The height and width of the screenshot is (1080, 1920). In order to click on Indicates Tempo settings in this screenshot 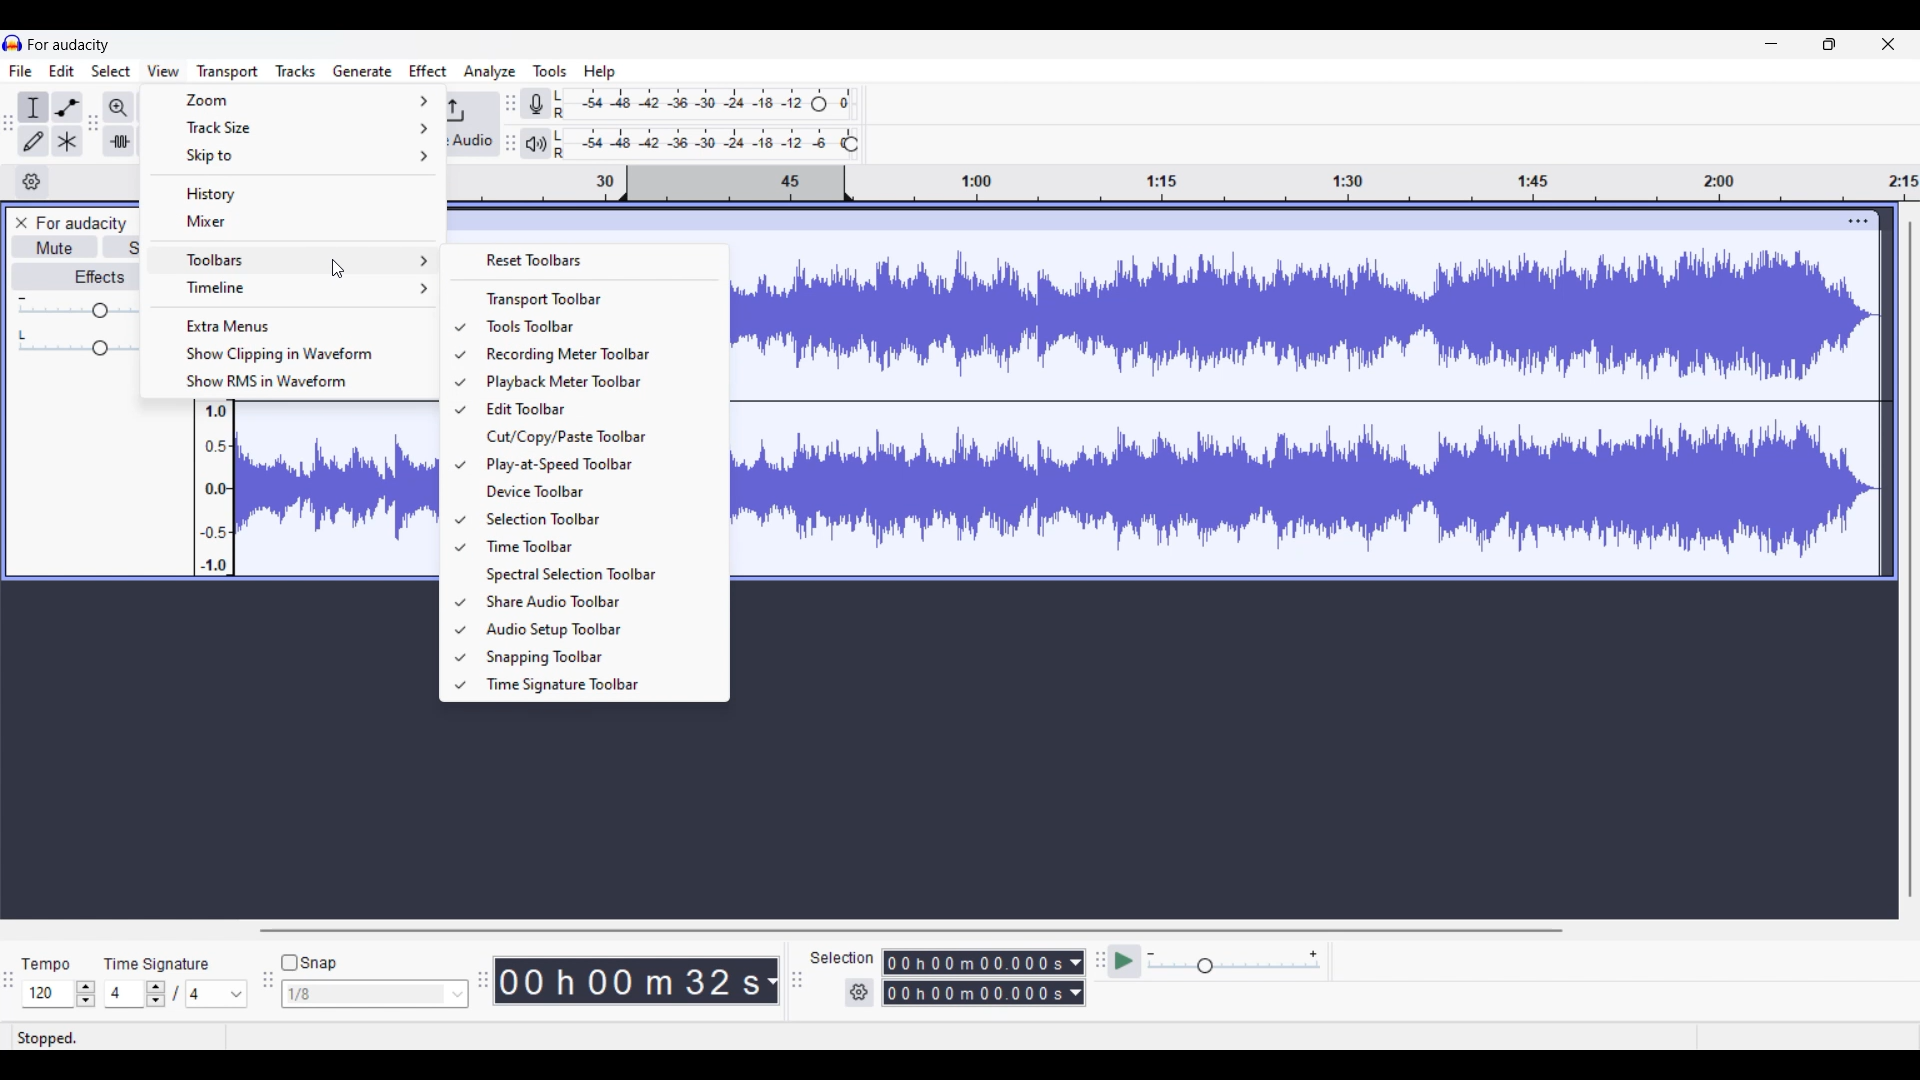, I will do `click(45, 965)`.